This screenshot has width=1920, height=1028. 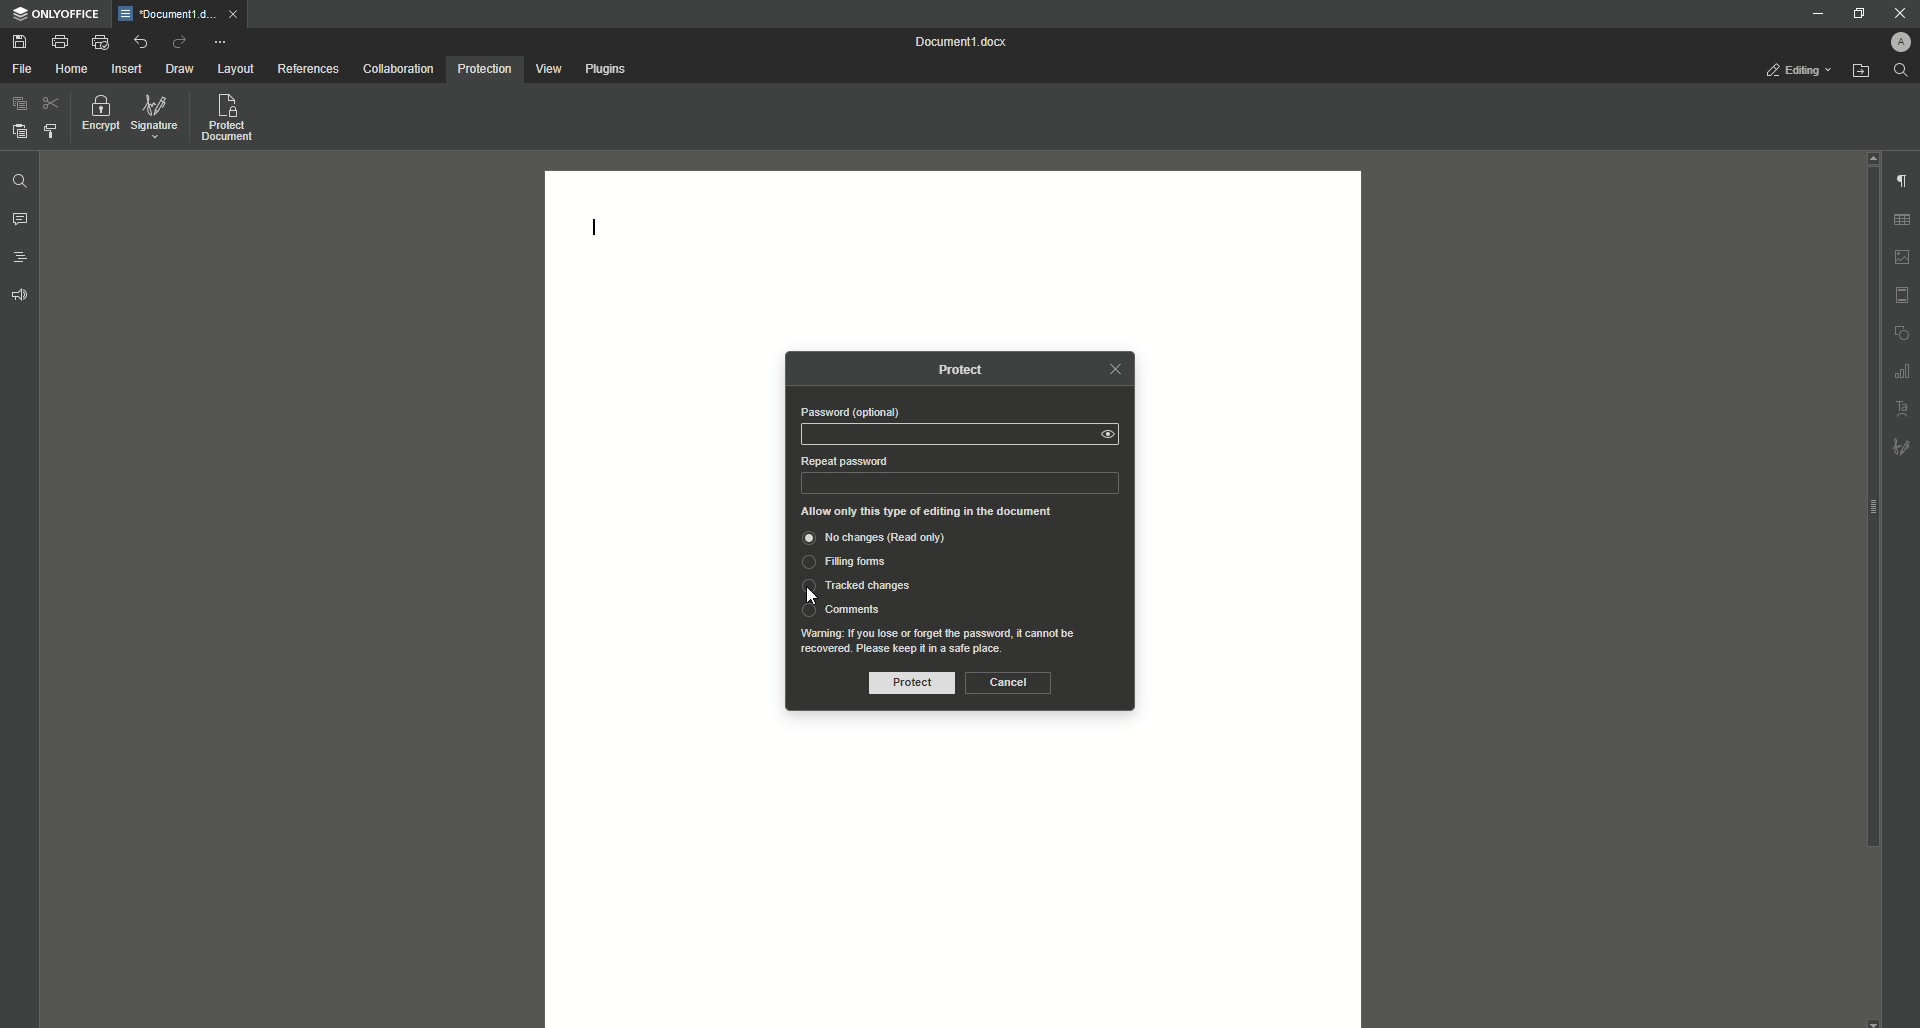 What do you see at coordinates (233, 117) in the screenshot?
I see `Protect Document` at bounding box center [233, 117].